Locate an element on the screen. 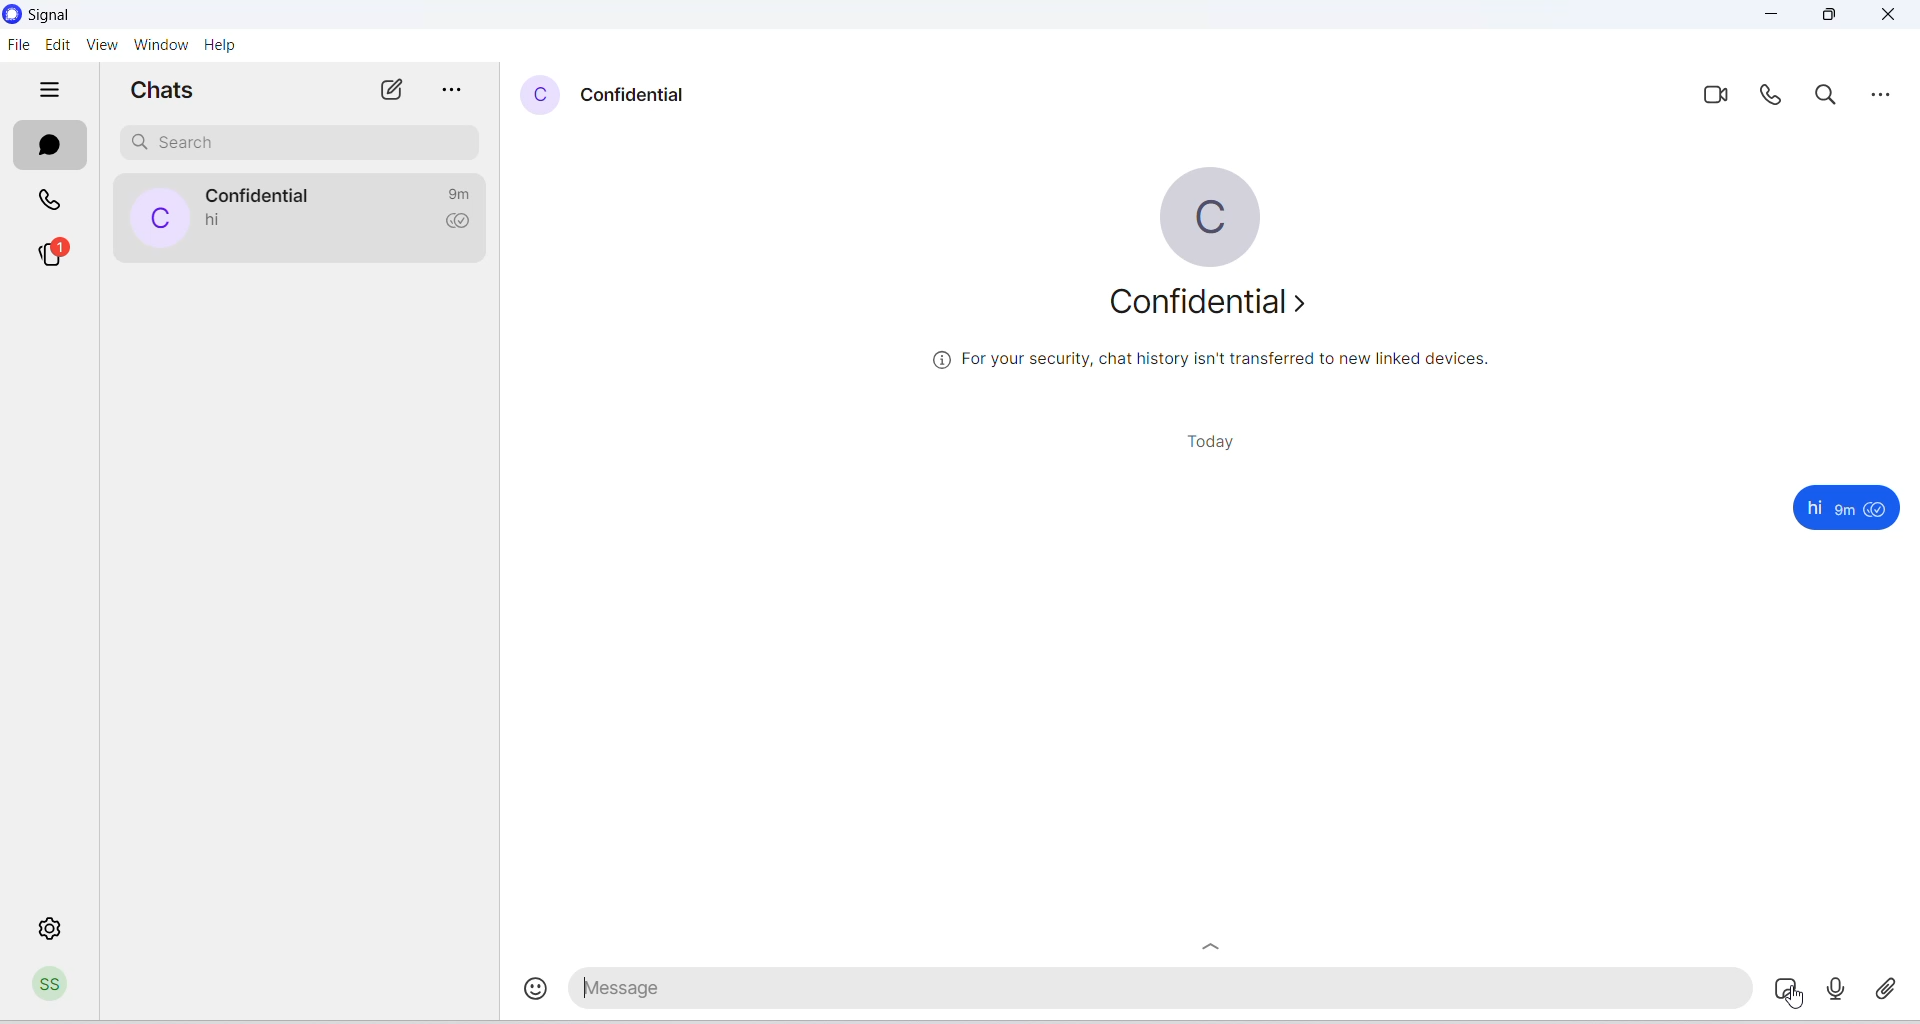  message text area is located at coordinates (1163, 992).